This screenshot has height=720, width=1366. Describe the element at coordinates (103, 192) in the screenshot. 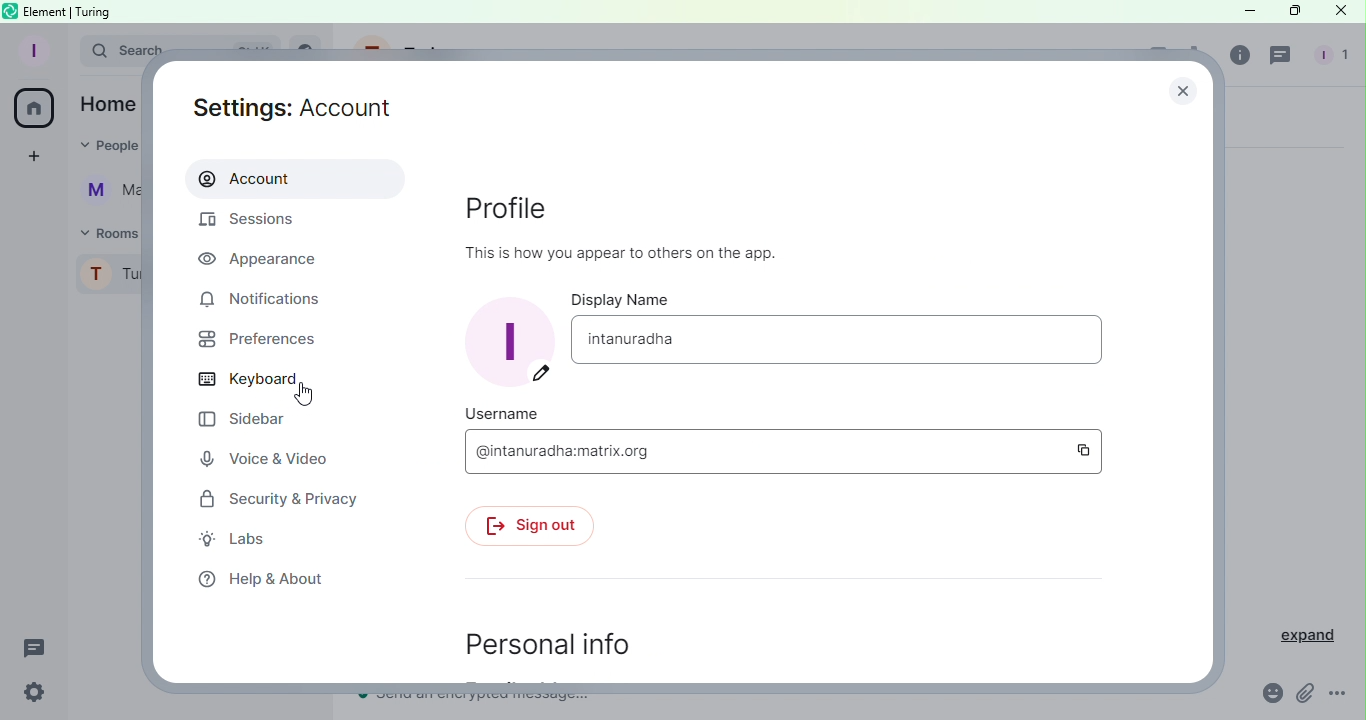

I see `Martina Tornello` at that location.